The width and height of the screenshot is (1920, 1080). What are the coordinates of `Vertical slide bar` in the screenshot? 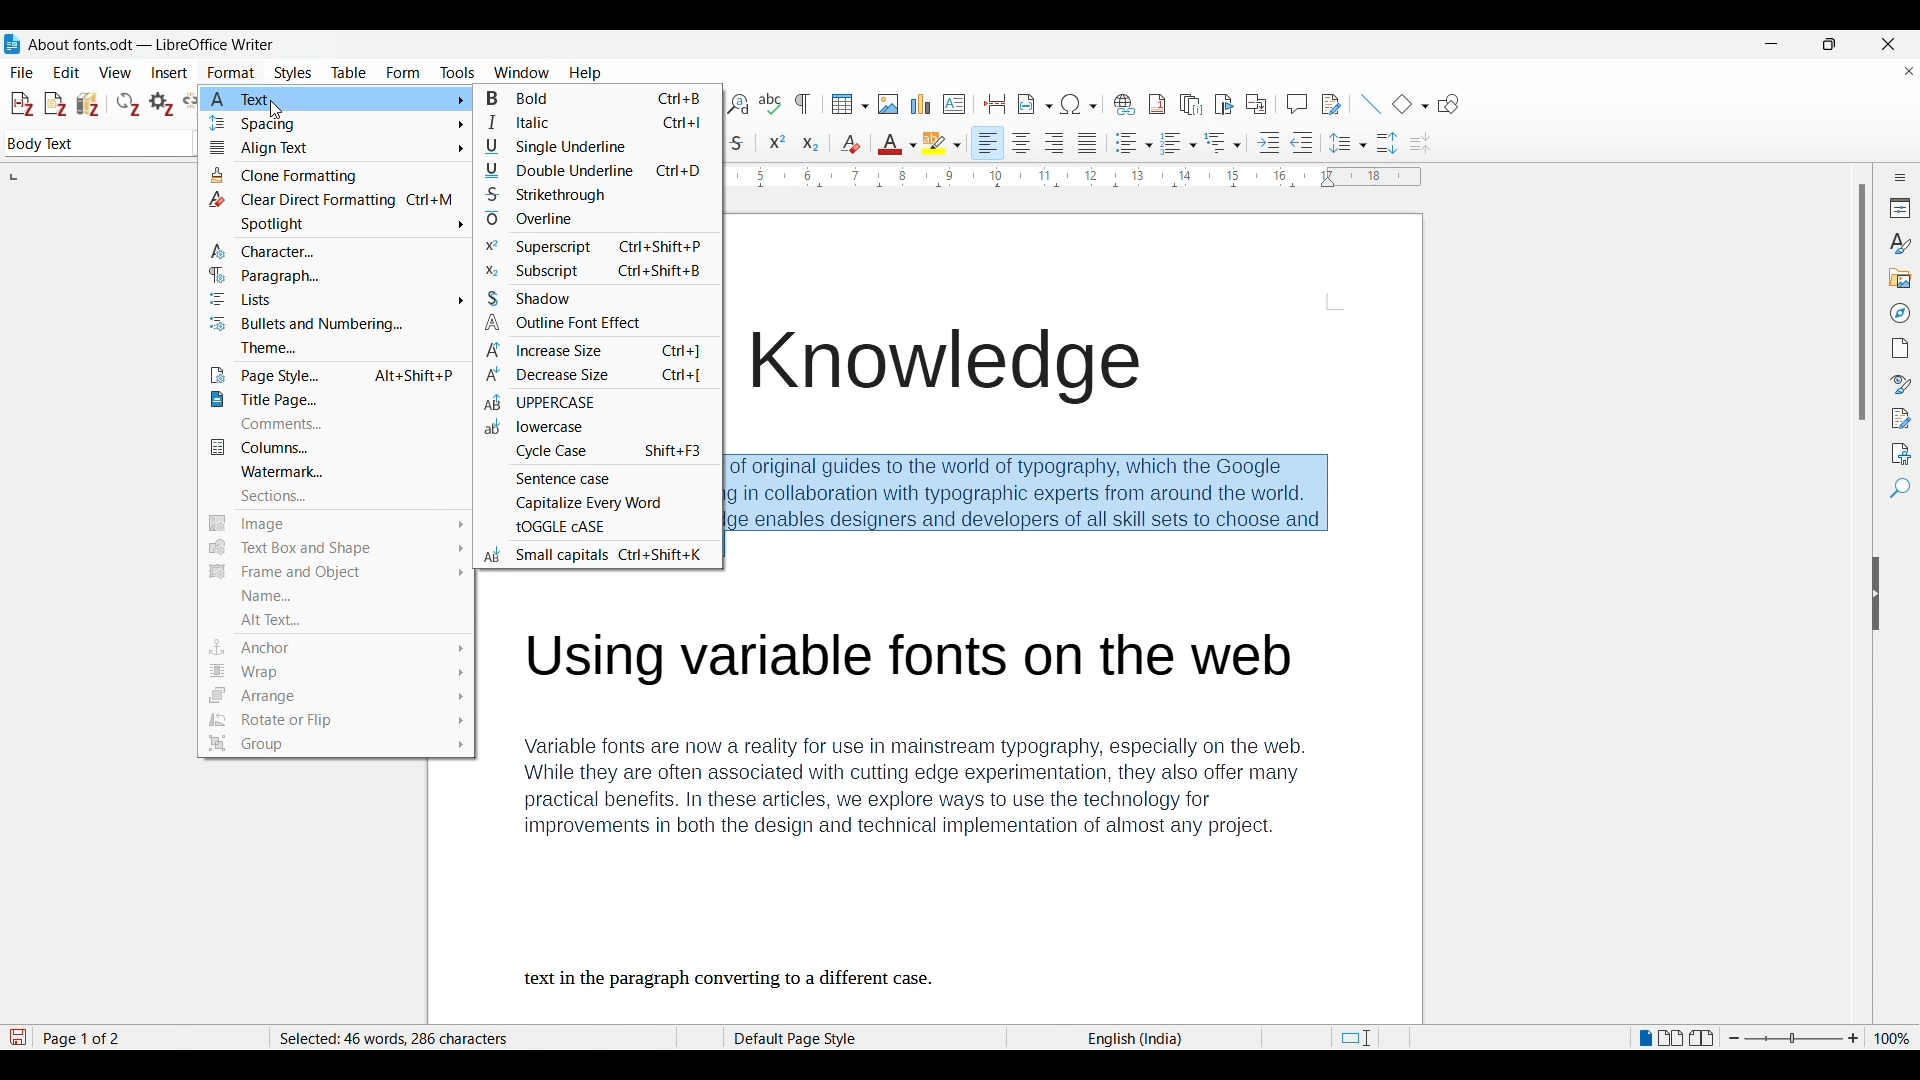 It's located at (1863, 303).